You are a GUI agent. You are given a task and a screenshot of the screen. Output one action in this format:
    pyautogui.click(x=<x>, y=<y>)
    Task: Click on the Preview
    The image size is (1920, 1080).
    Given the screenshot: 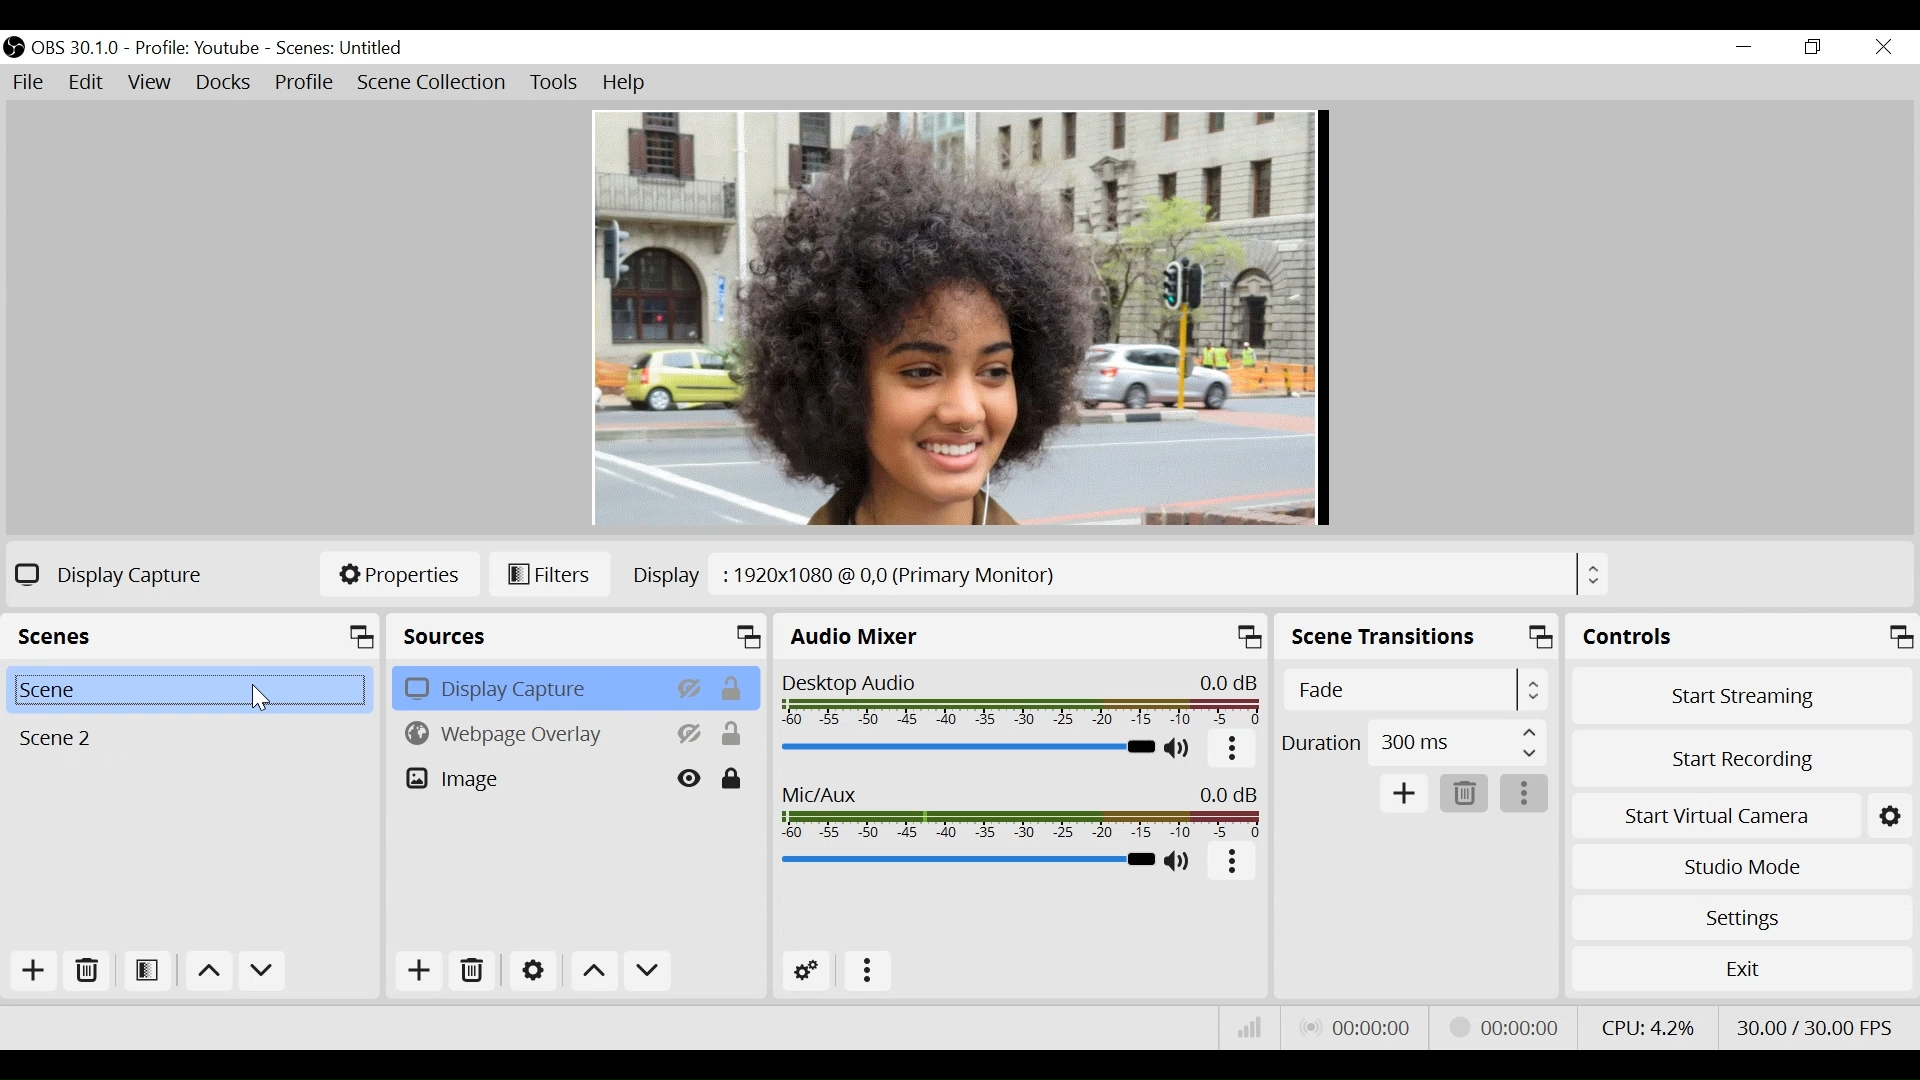 What is the action you would take?
    pyautogui.click(x=959, y=319)
    